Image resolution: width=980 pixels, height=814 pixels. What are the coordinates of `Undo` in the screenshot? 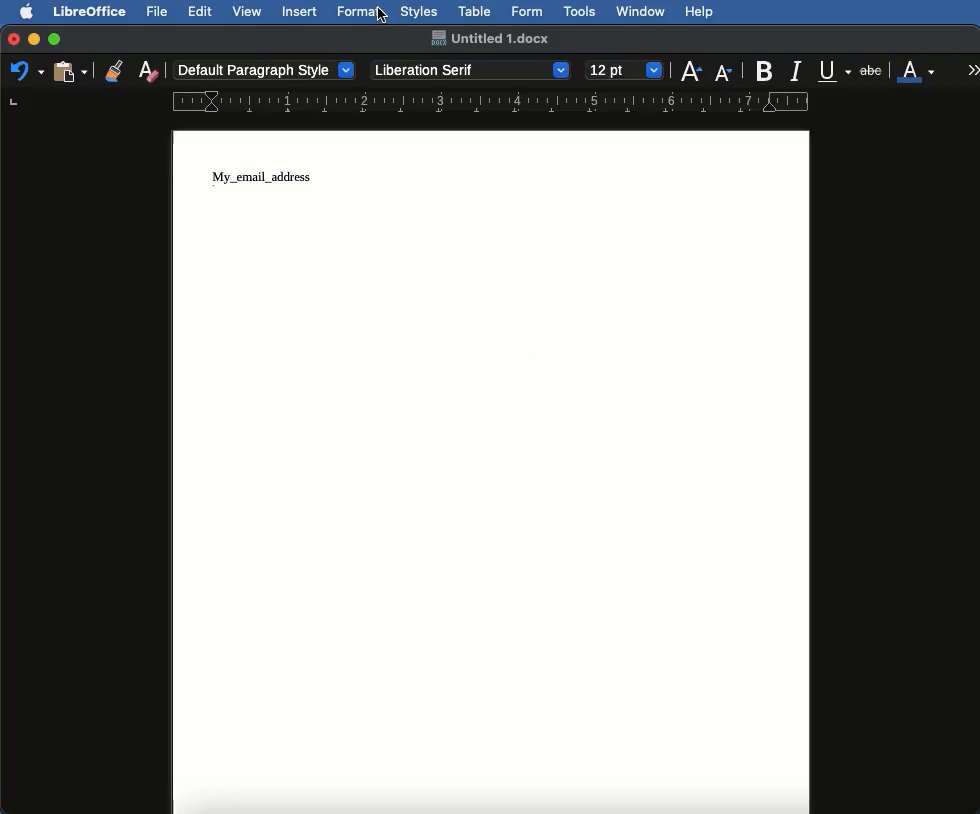 It's located at (26, 70).